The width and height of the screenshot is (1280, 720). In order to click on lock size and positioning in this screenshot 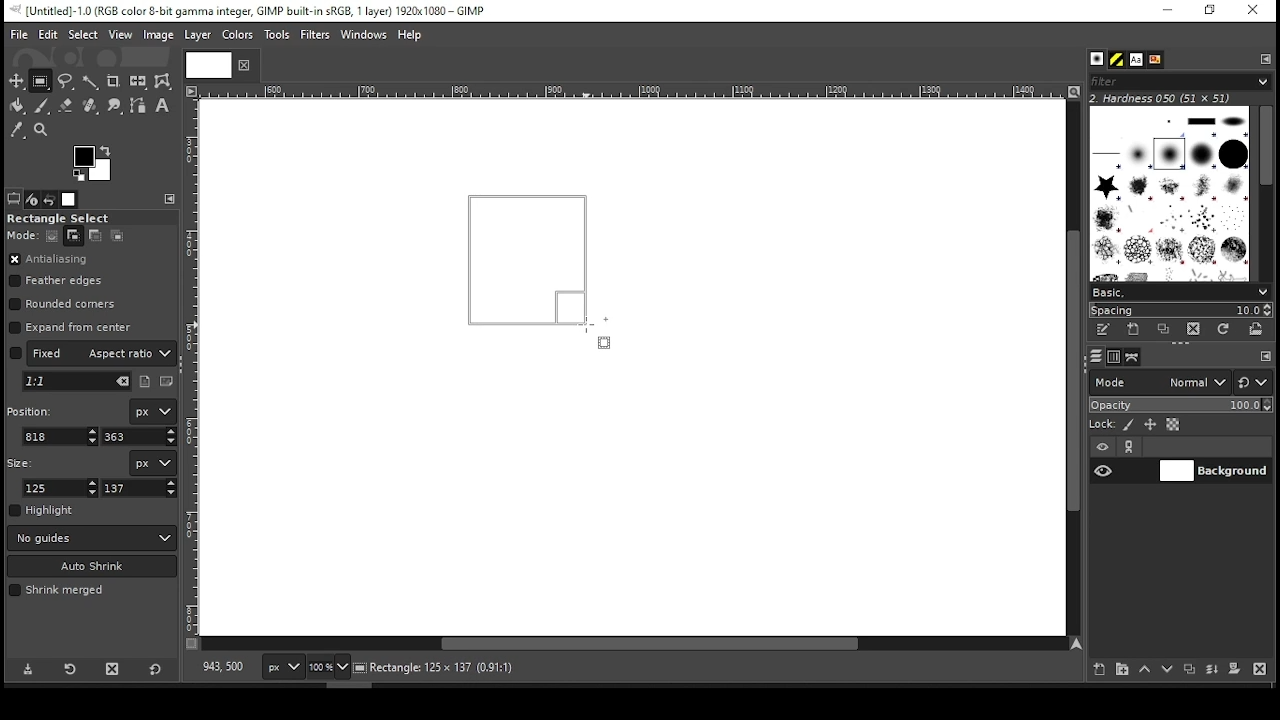, I will do `click(1152, 425)`.